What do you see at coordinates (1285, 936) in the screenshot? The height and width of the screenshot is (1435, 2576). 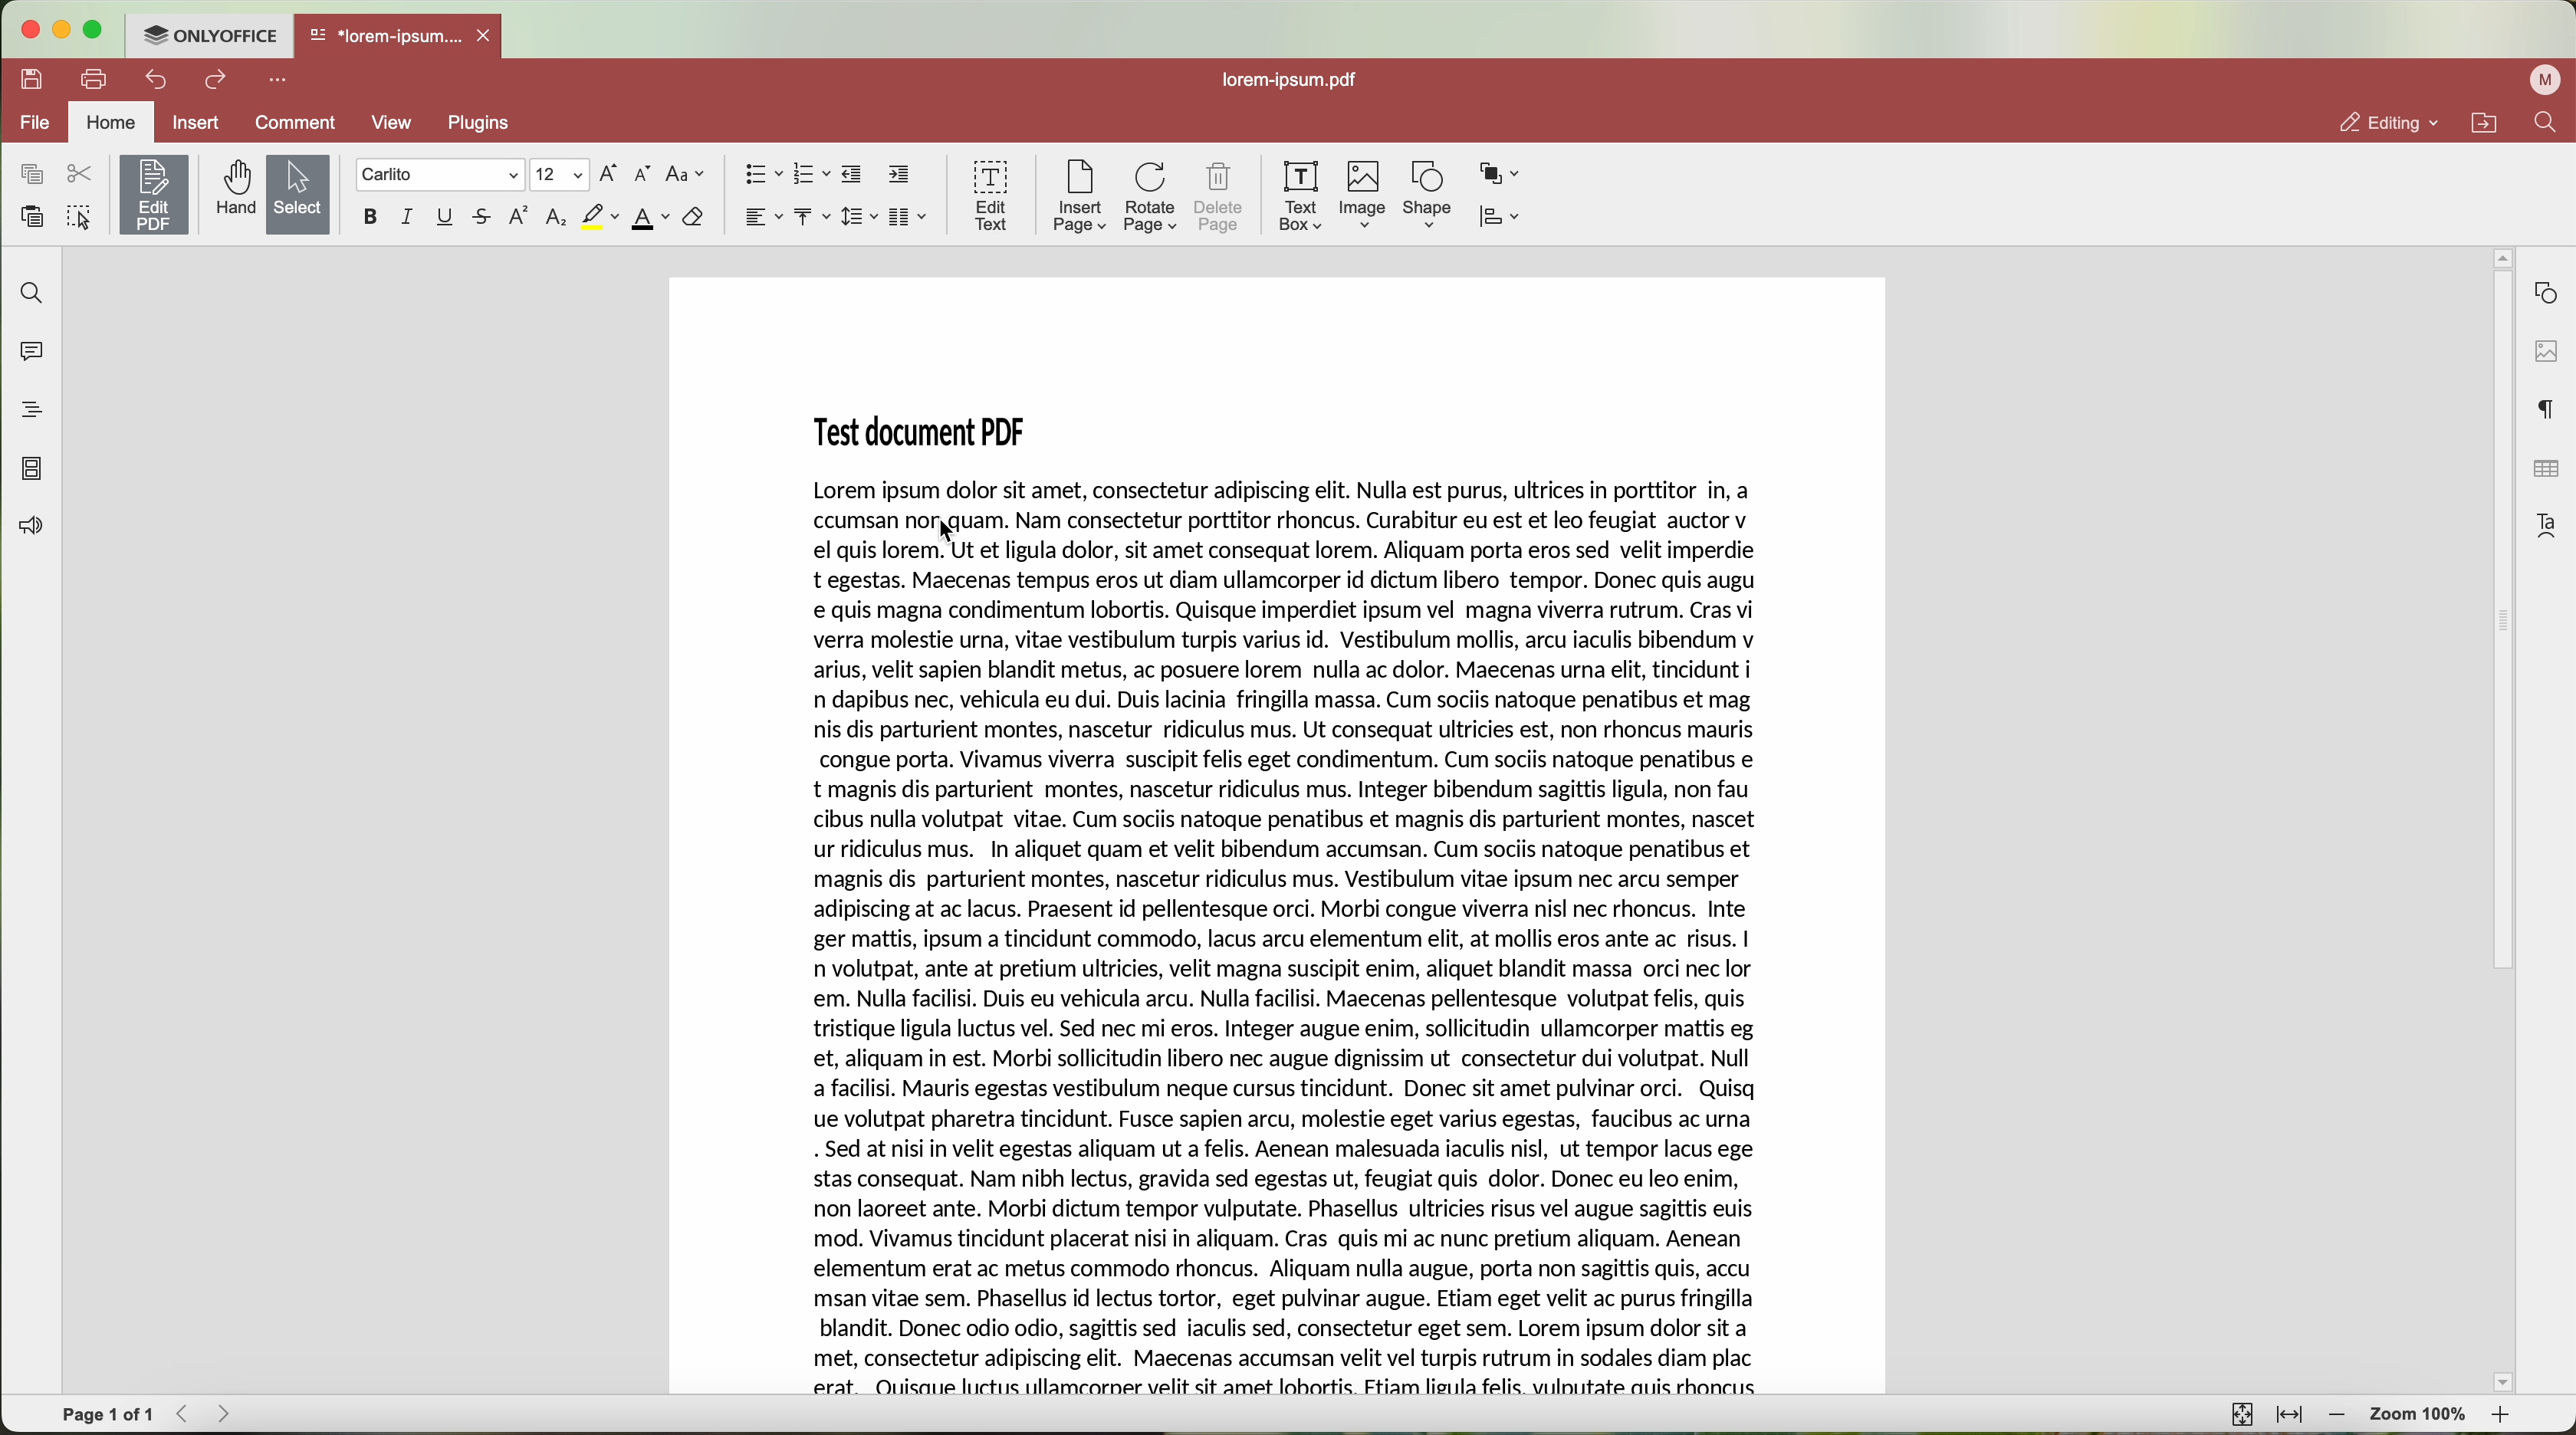 I see `selected text` at bounding box center [1285, 936].